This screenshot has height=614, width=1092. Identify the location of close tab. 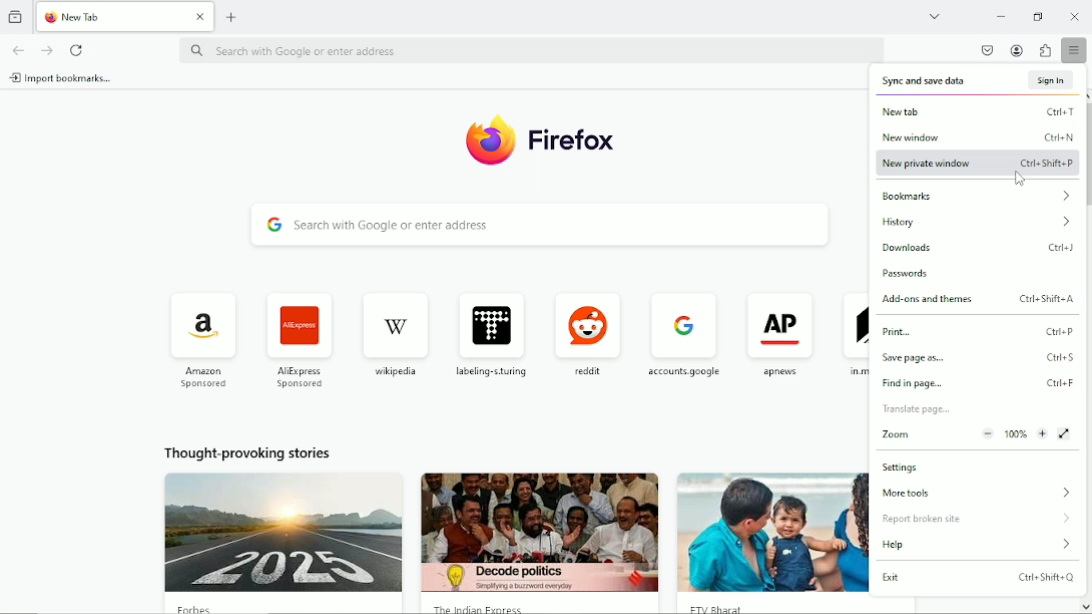
(200, 17).